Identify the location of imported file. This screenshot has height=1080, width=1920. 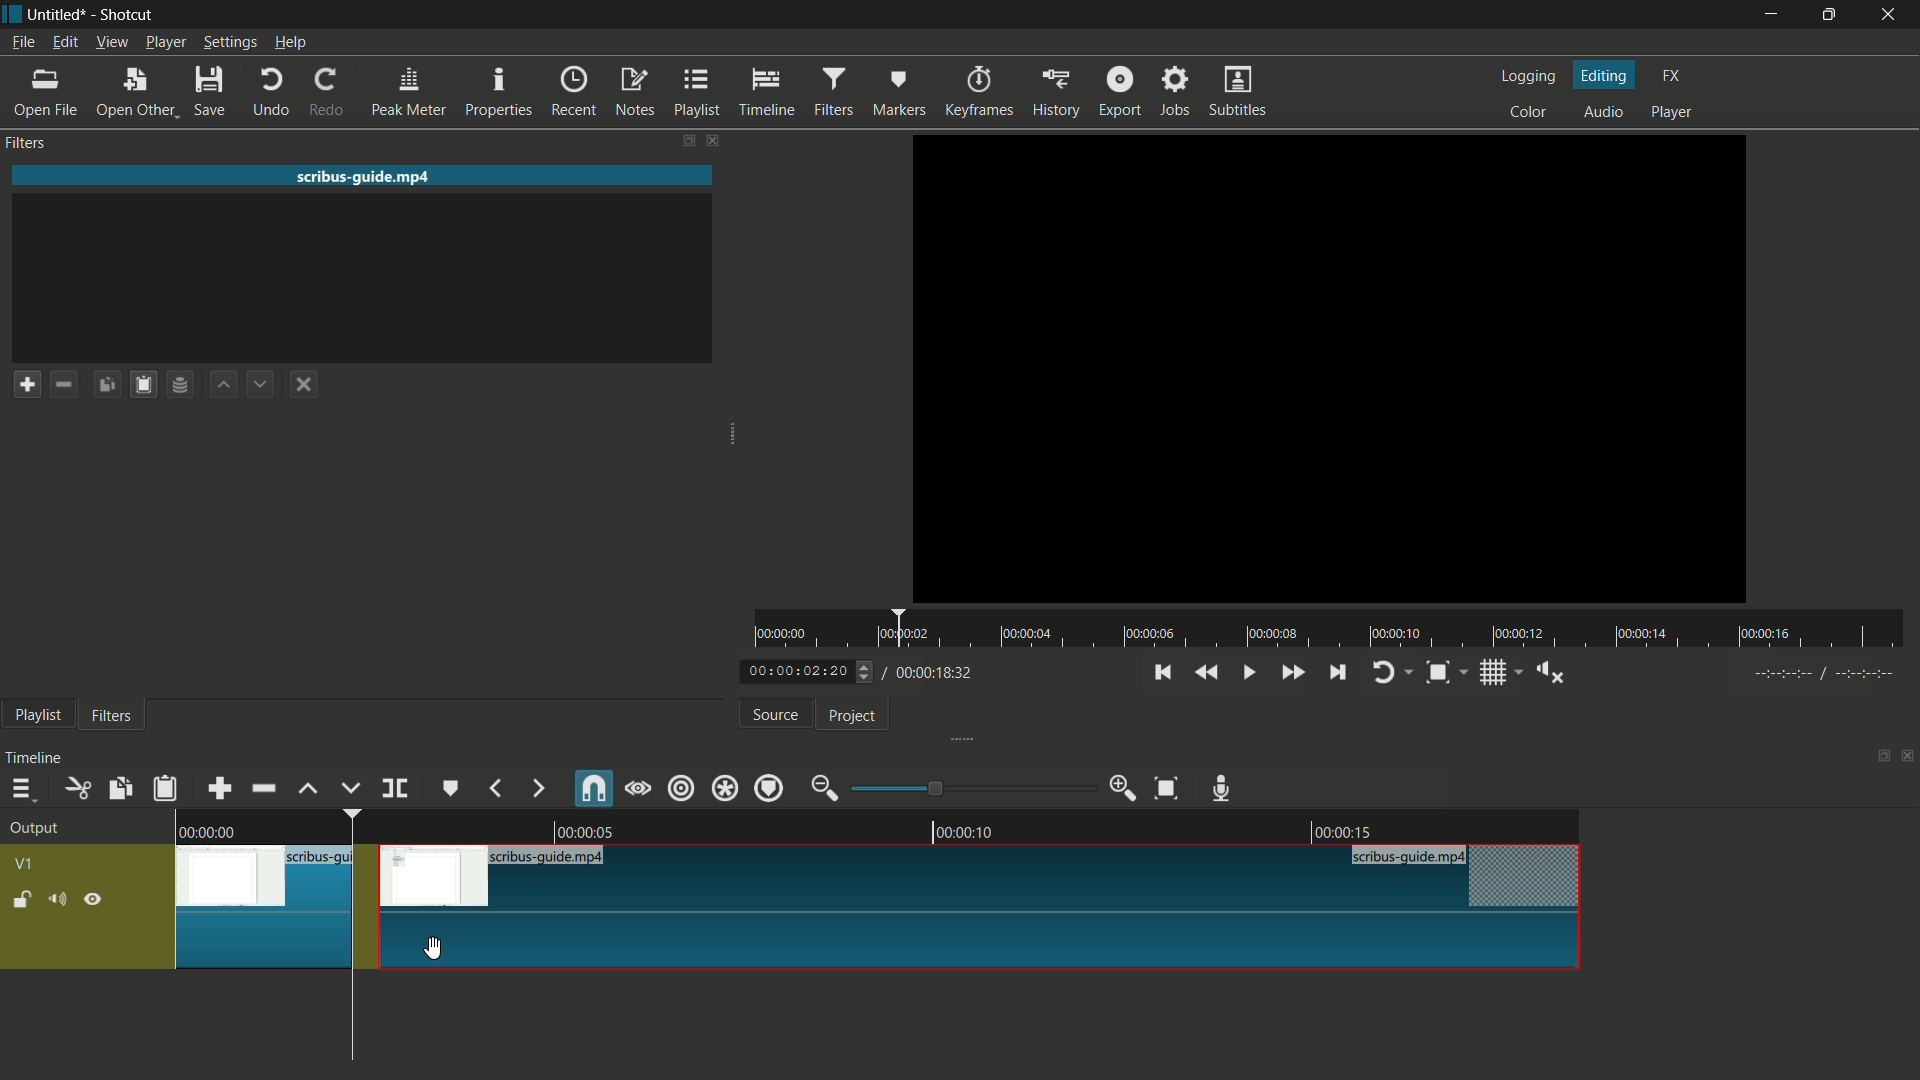
(1330, 368).